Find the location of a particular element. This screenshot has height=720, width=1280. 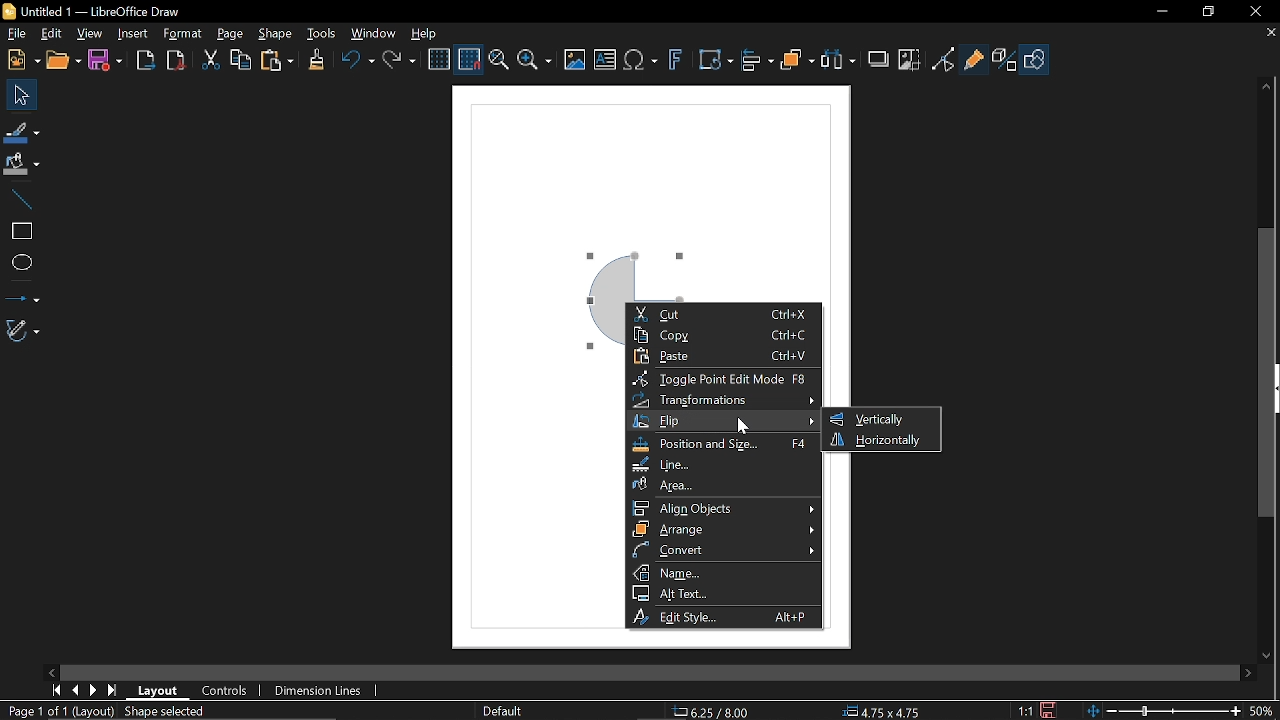

Align is located at coordinates (758, 60).